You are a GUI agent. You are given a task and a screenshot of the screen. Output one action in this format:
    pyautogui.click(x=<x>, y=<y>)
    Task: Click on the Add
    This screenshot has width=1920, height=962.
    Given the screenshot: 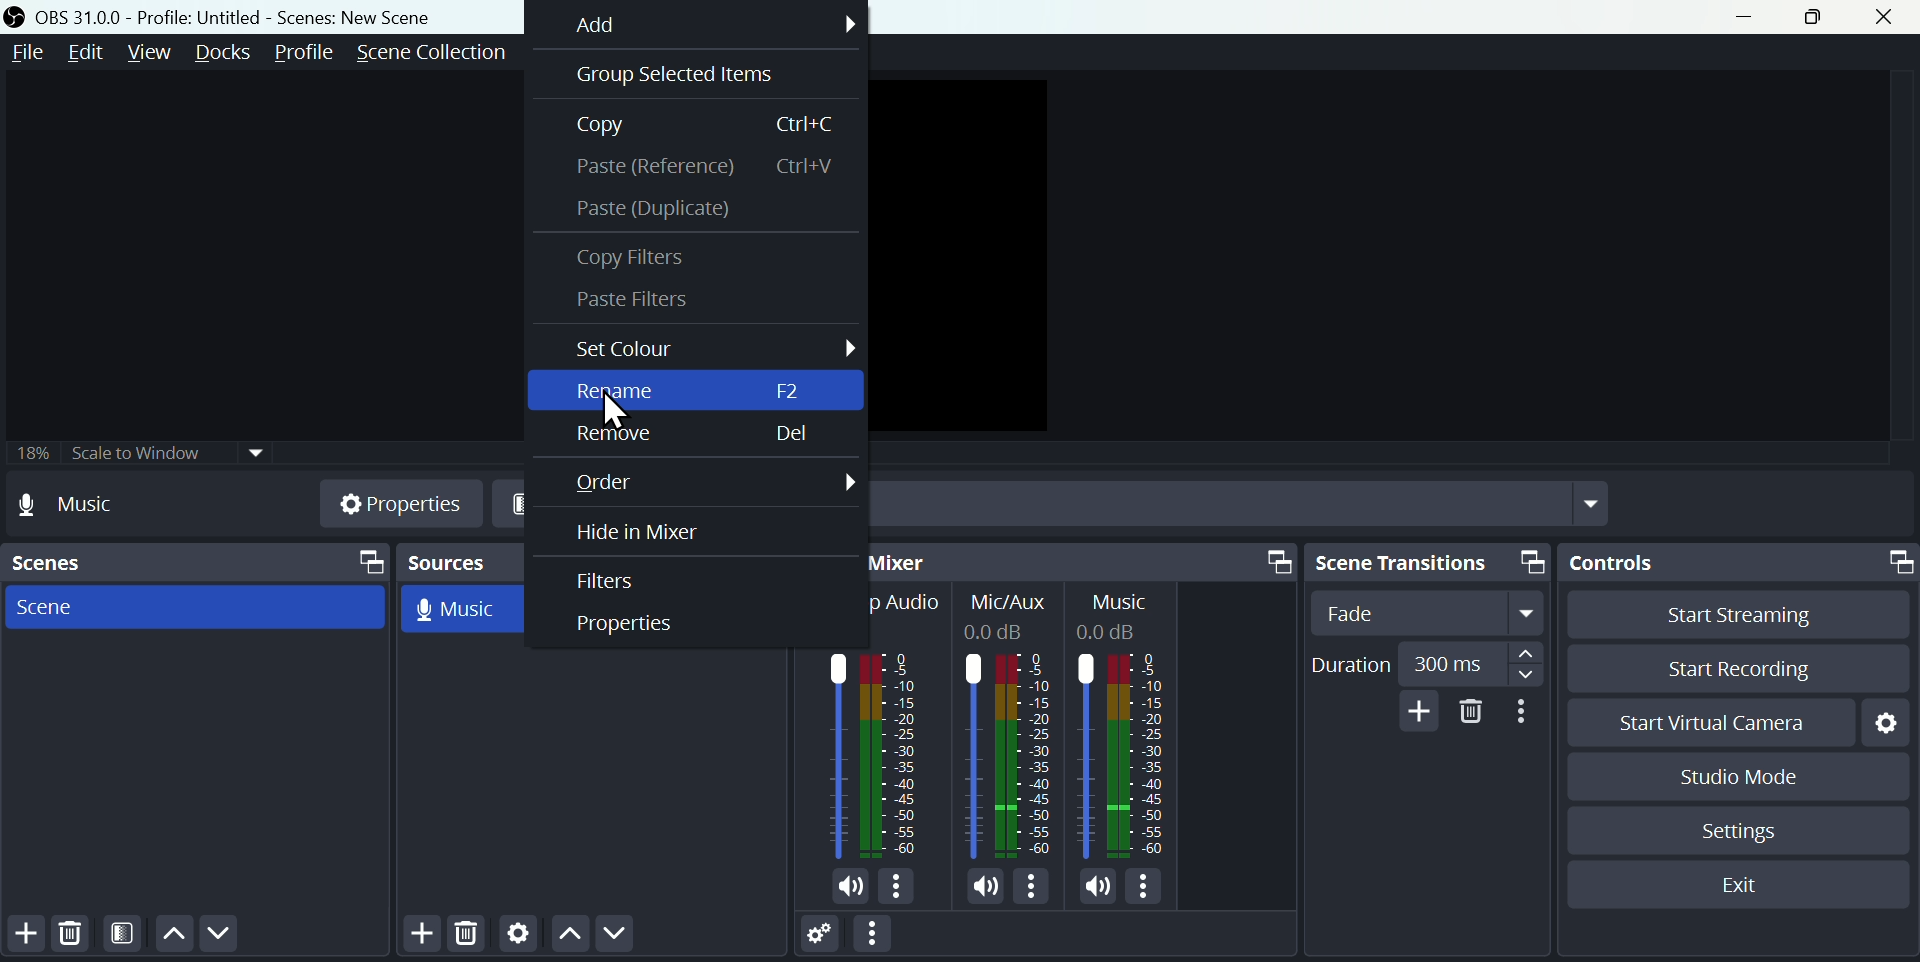 What is the action you would take?
    pyautogui.click(x=28, y=939)
    